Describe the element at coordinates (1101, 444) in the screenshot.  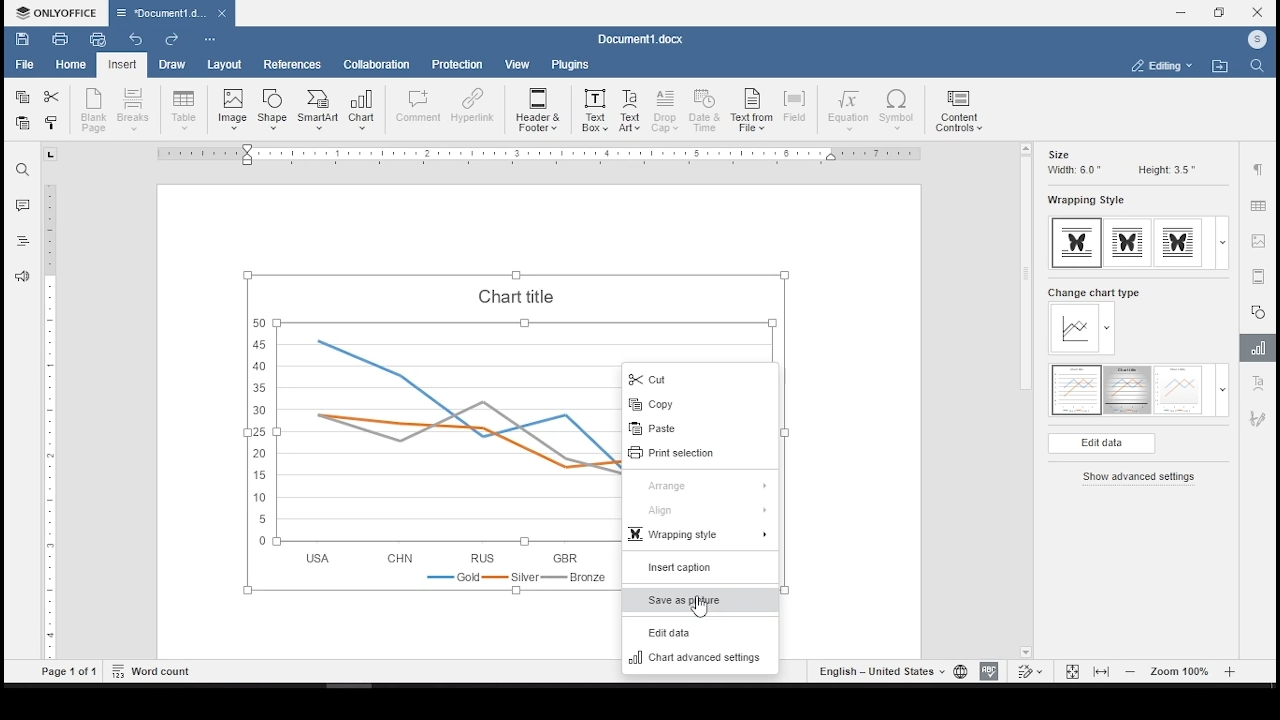
I see `edit data` at that location.